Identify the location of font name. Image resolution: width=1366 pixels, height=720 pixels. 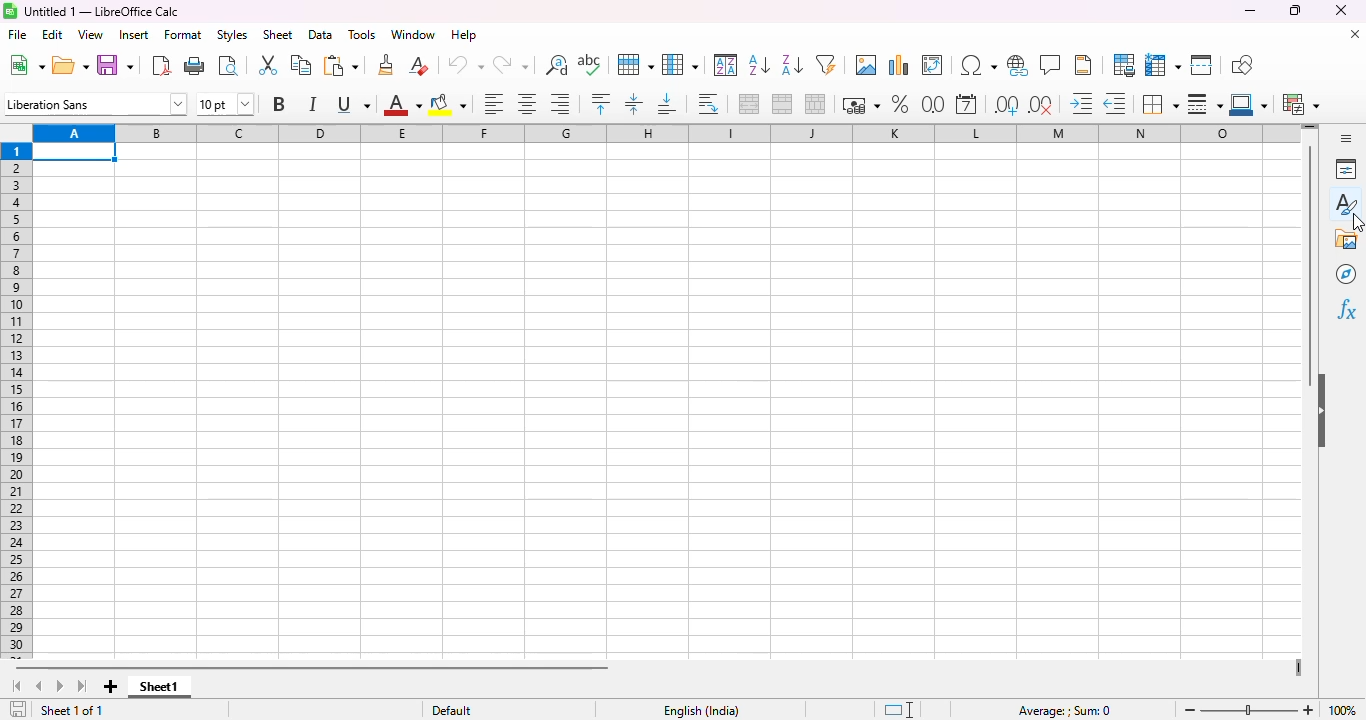
(96, 104).